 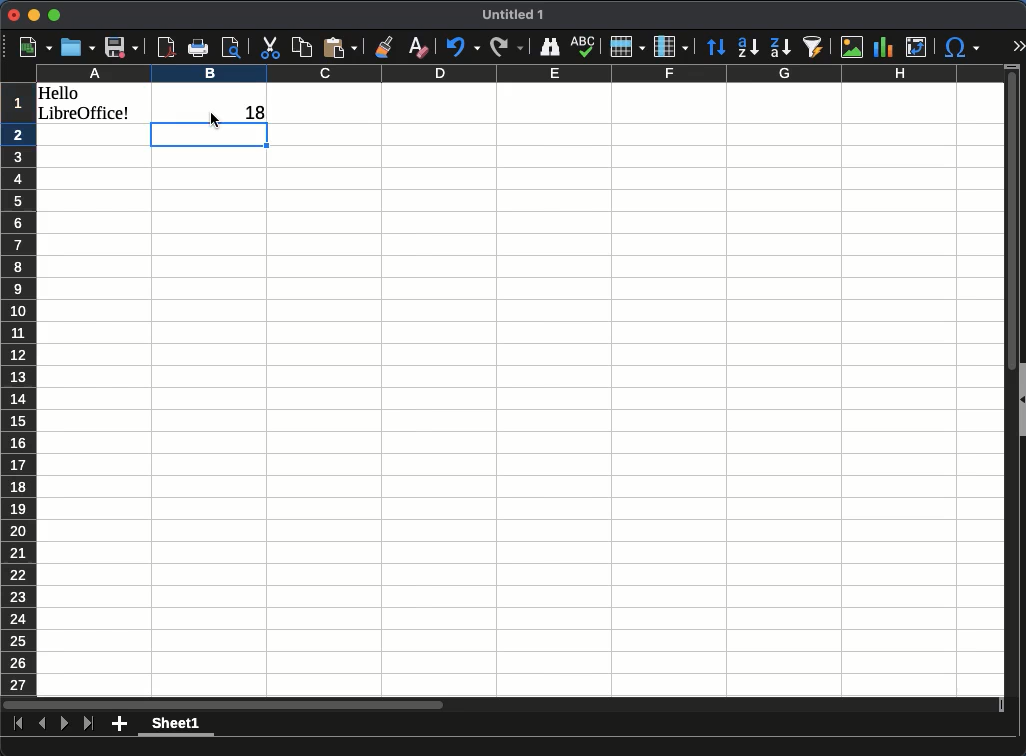 What do you see at coordinates (165, 47) in the screenshot?
I see `pdf` at bounding box center [165, 47].